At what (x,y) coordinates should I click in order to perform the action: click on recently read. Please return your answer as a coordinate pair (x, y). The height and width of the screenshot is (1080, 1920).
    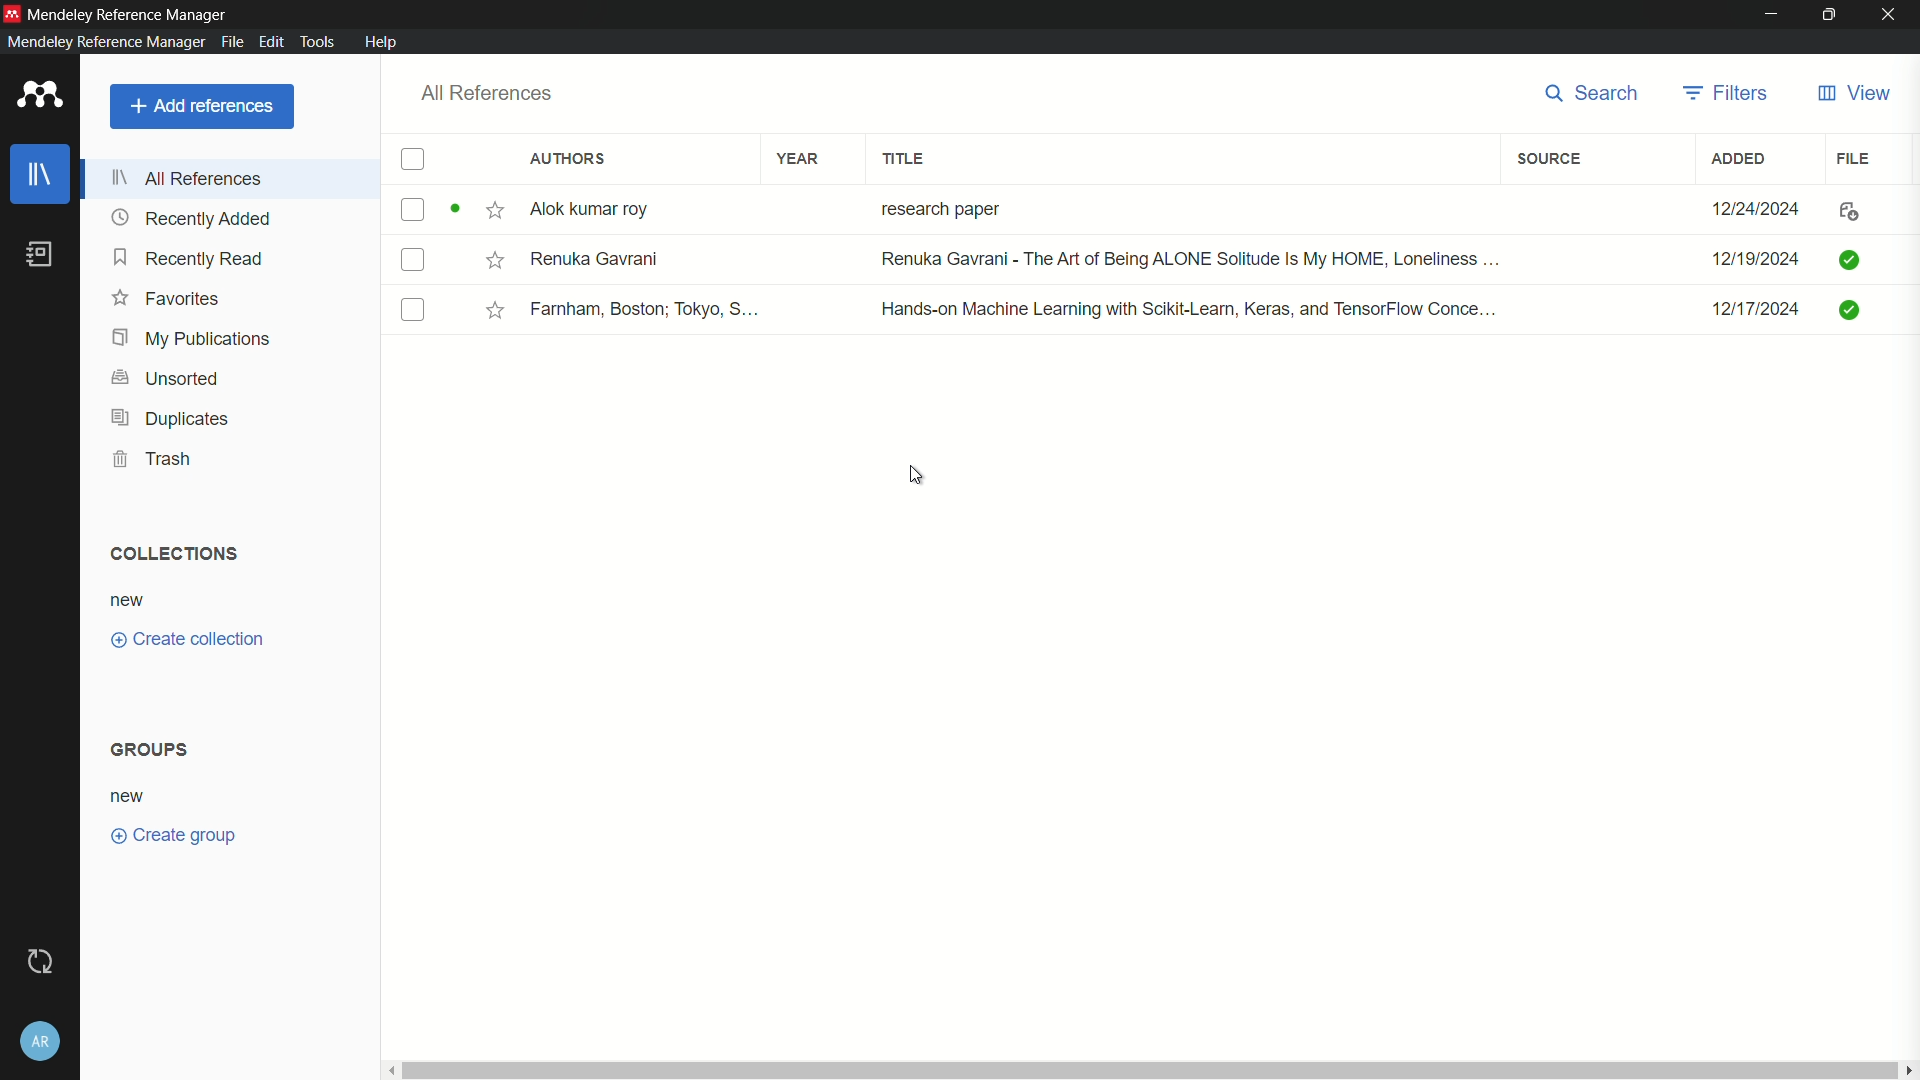
    Looking at the image, I should click on (192, 259).